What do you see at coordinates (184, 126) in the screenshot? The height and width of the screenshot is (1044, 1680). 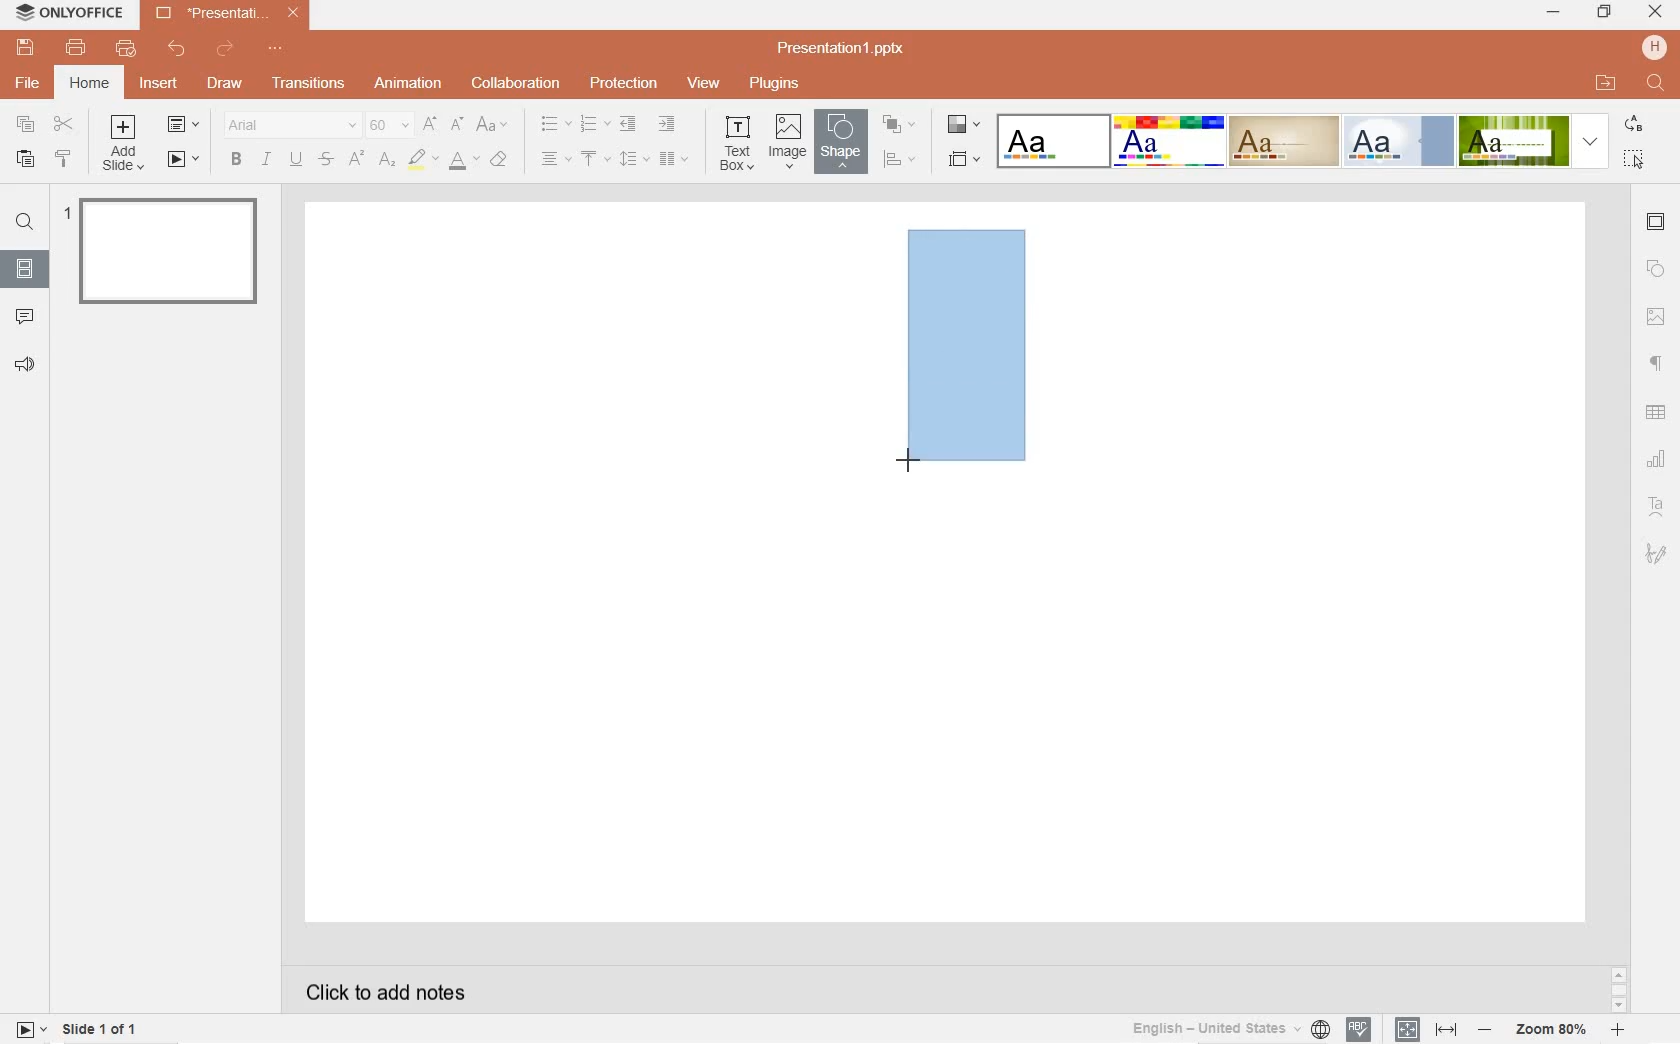 I see `change slide layout` at bounding box center [184, 126].